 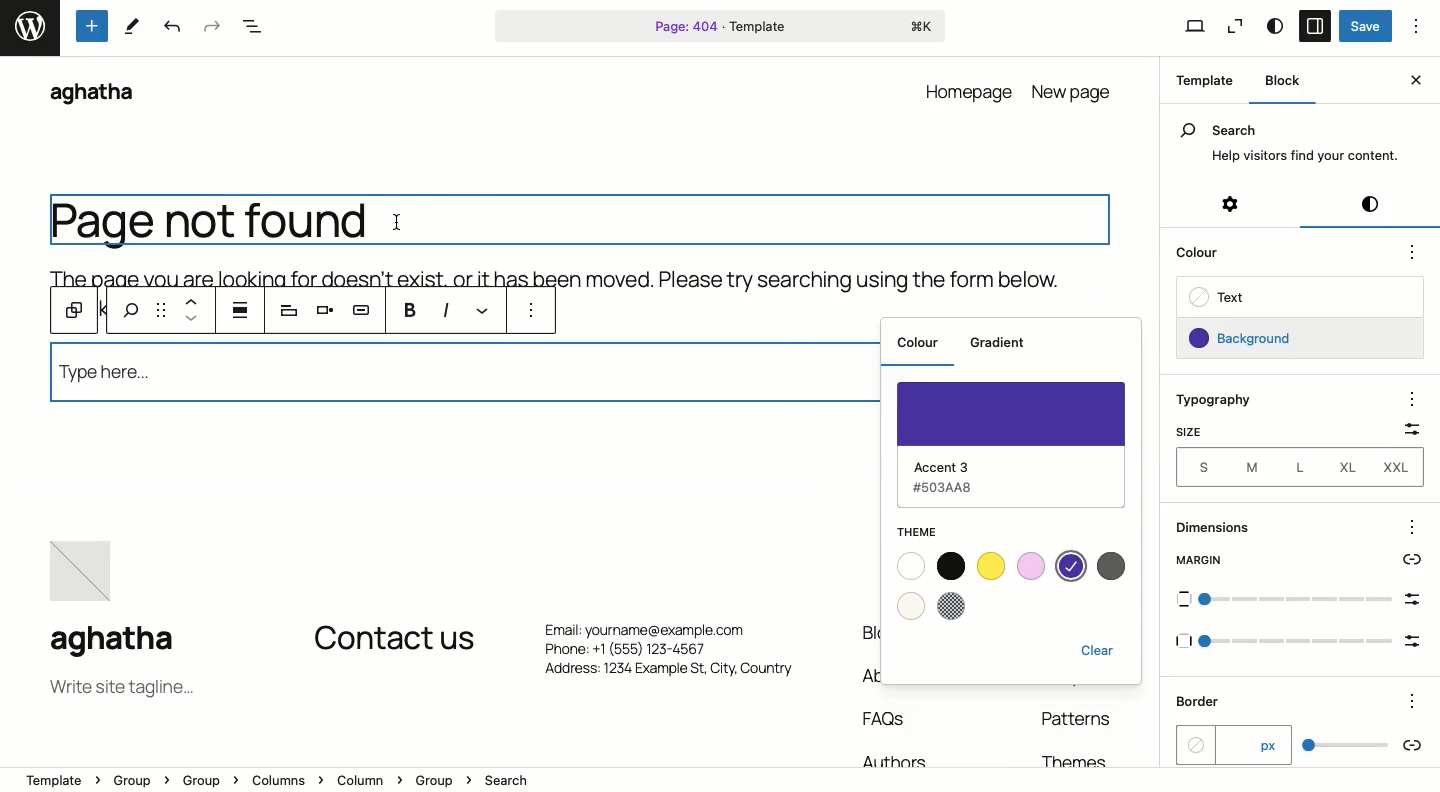 What do you see at coordinates (918, 345) in the screenshot?
I see `Colour` at bounding box center [918, 345].